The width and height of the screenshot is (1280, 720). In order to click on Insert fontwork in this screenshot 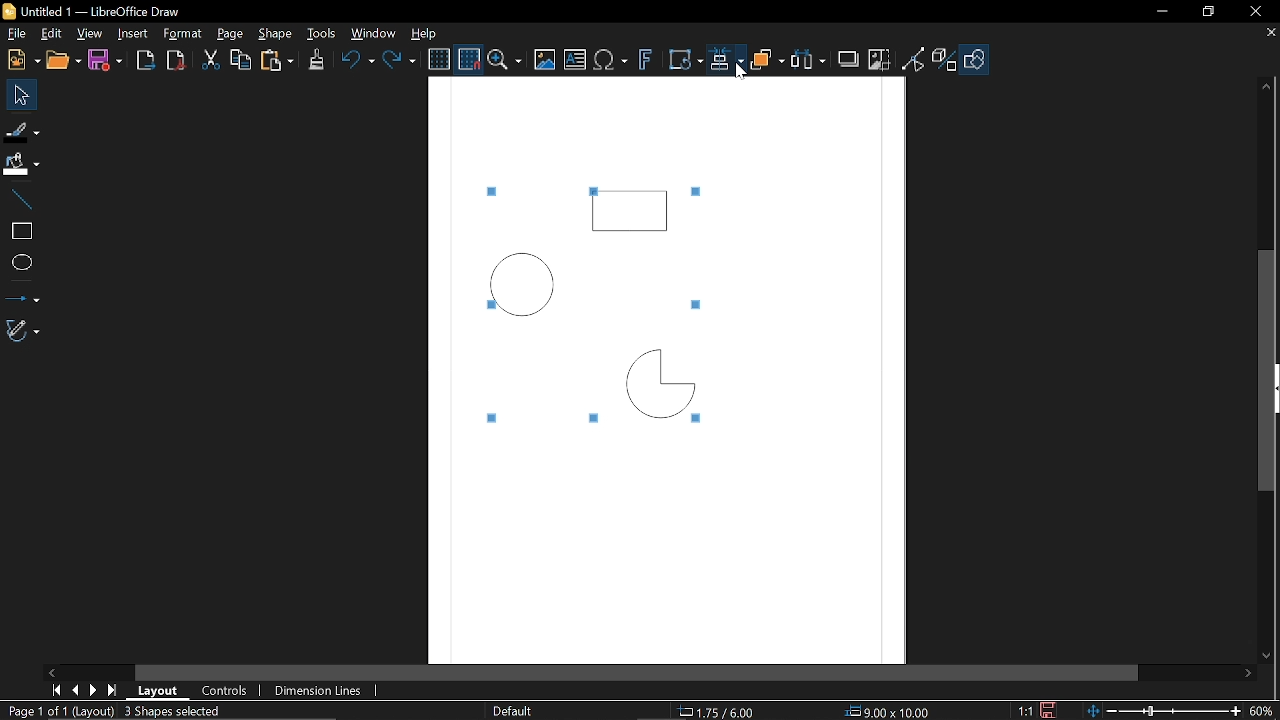, I will do `click(642, 62)`.